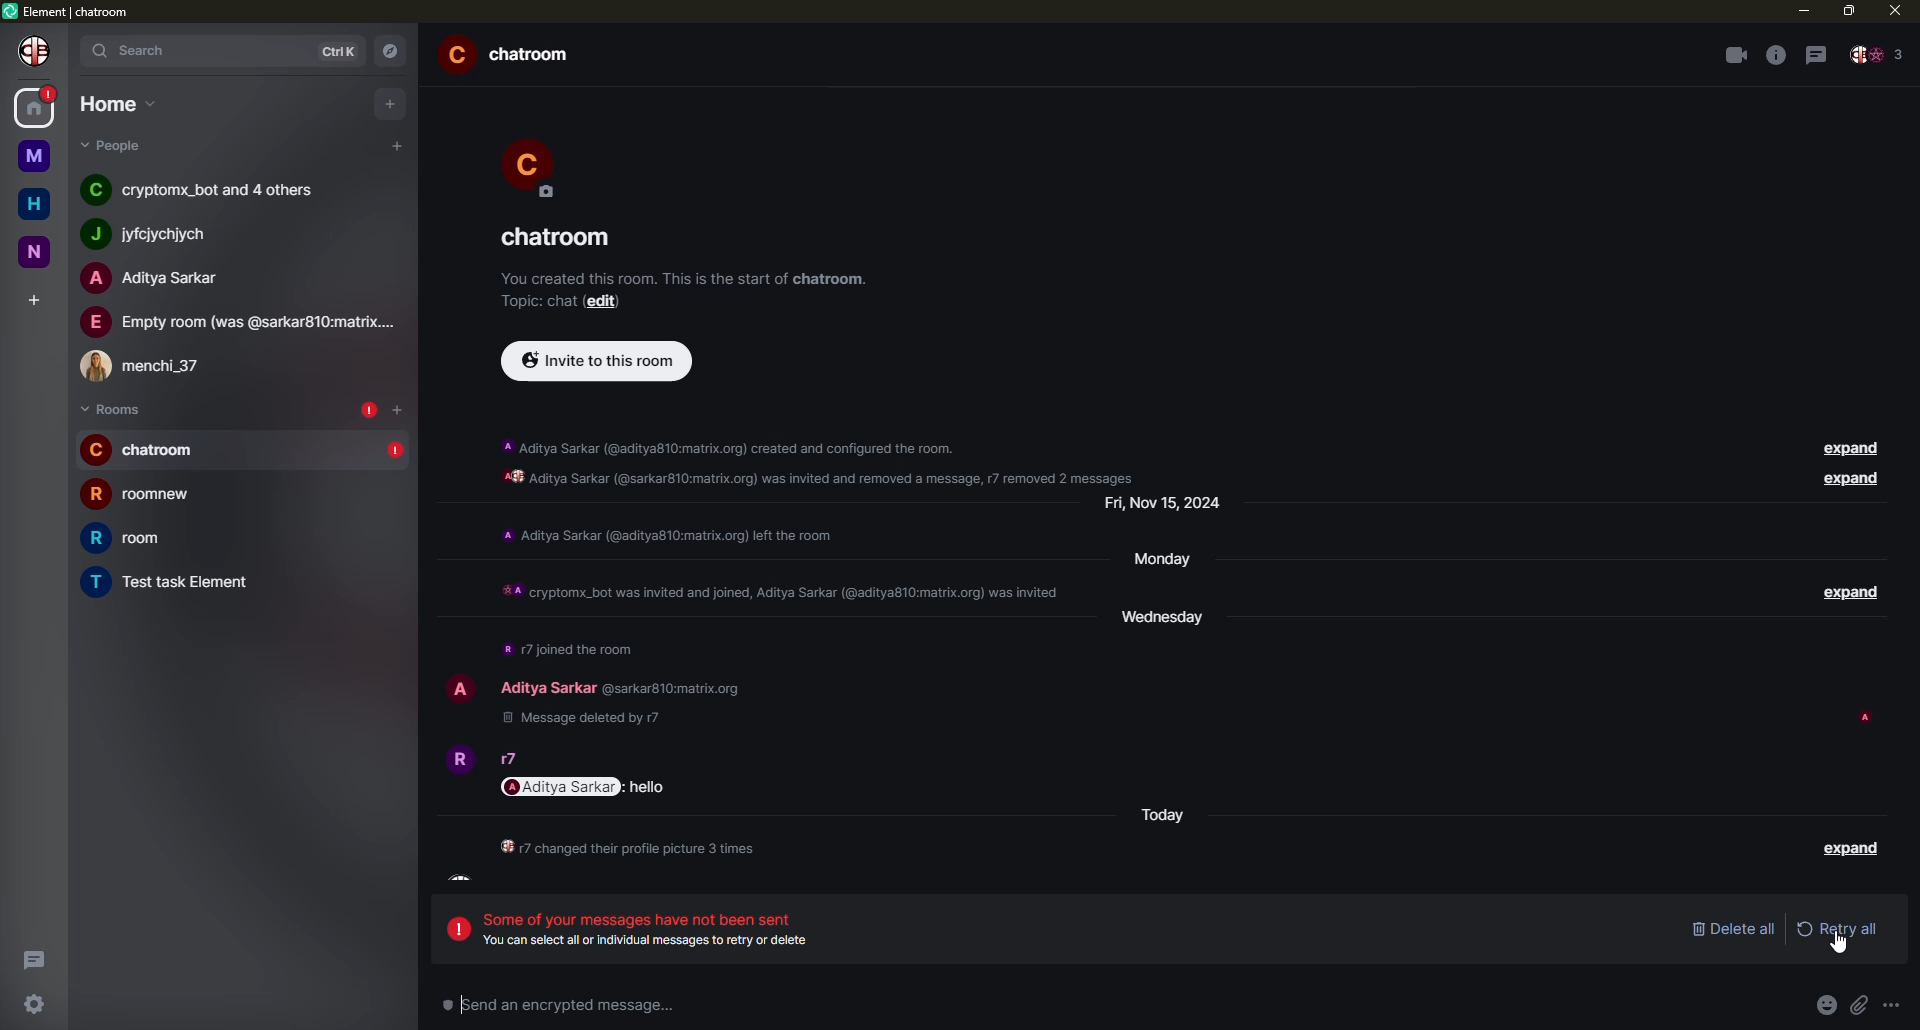 This screenshot has width=1920, height=1030. What do you see at coordinates (397, 408) in the screenshot?
I see `add` at bounding box center [397, 408].